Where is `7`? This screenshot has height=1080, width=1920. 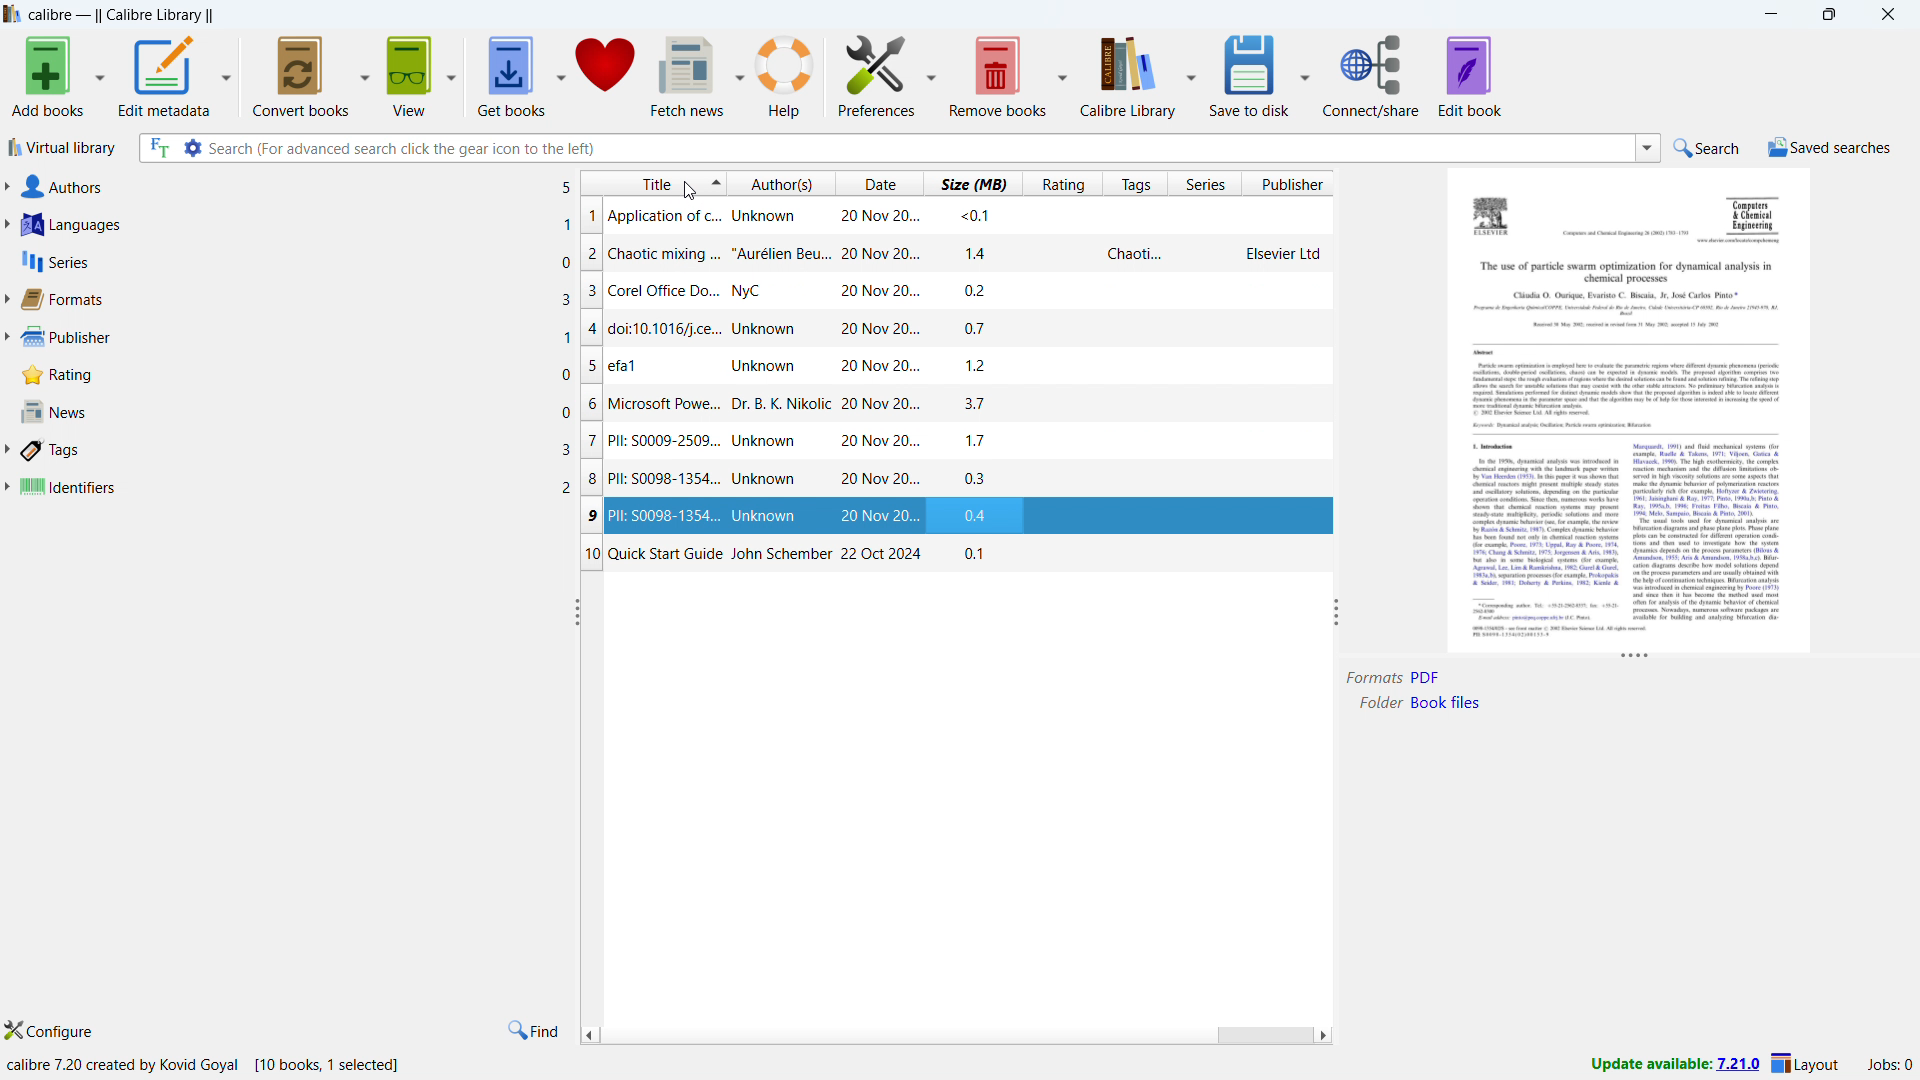 7 is located at coordinates (590, 443).